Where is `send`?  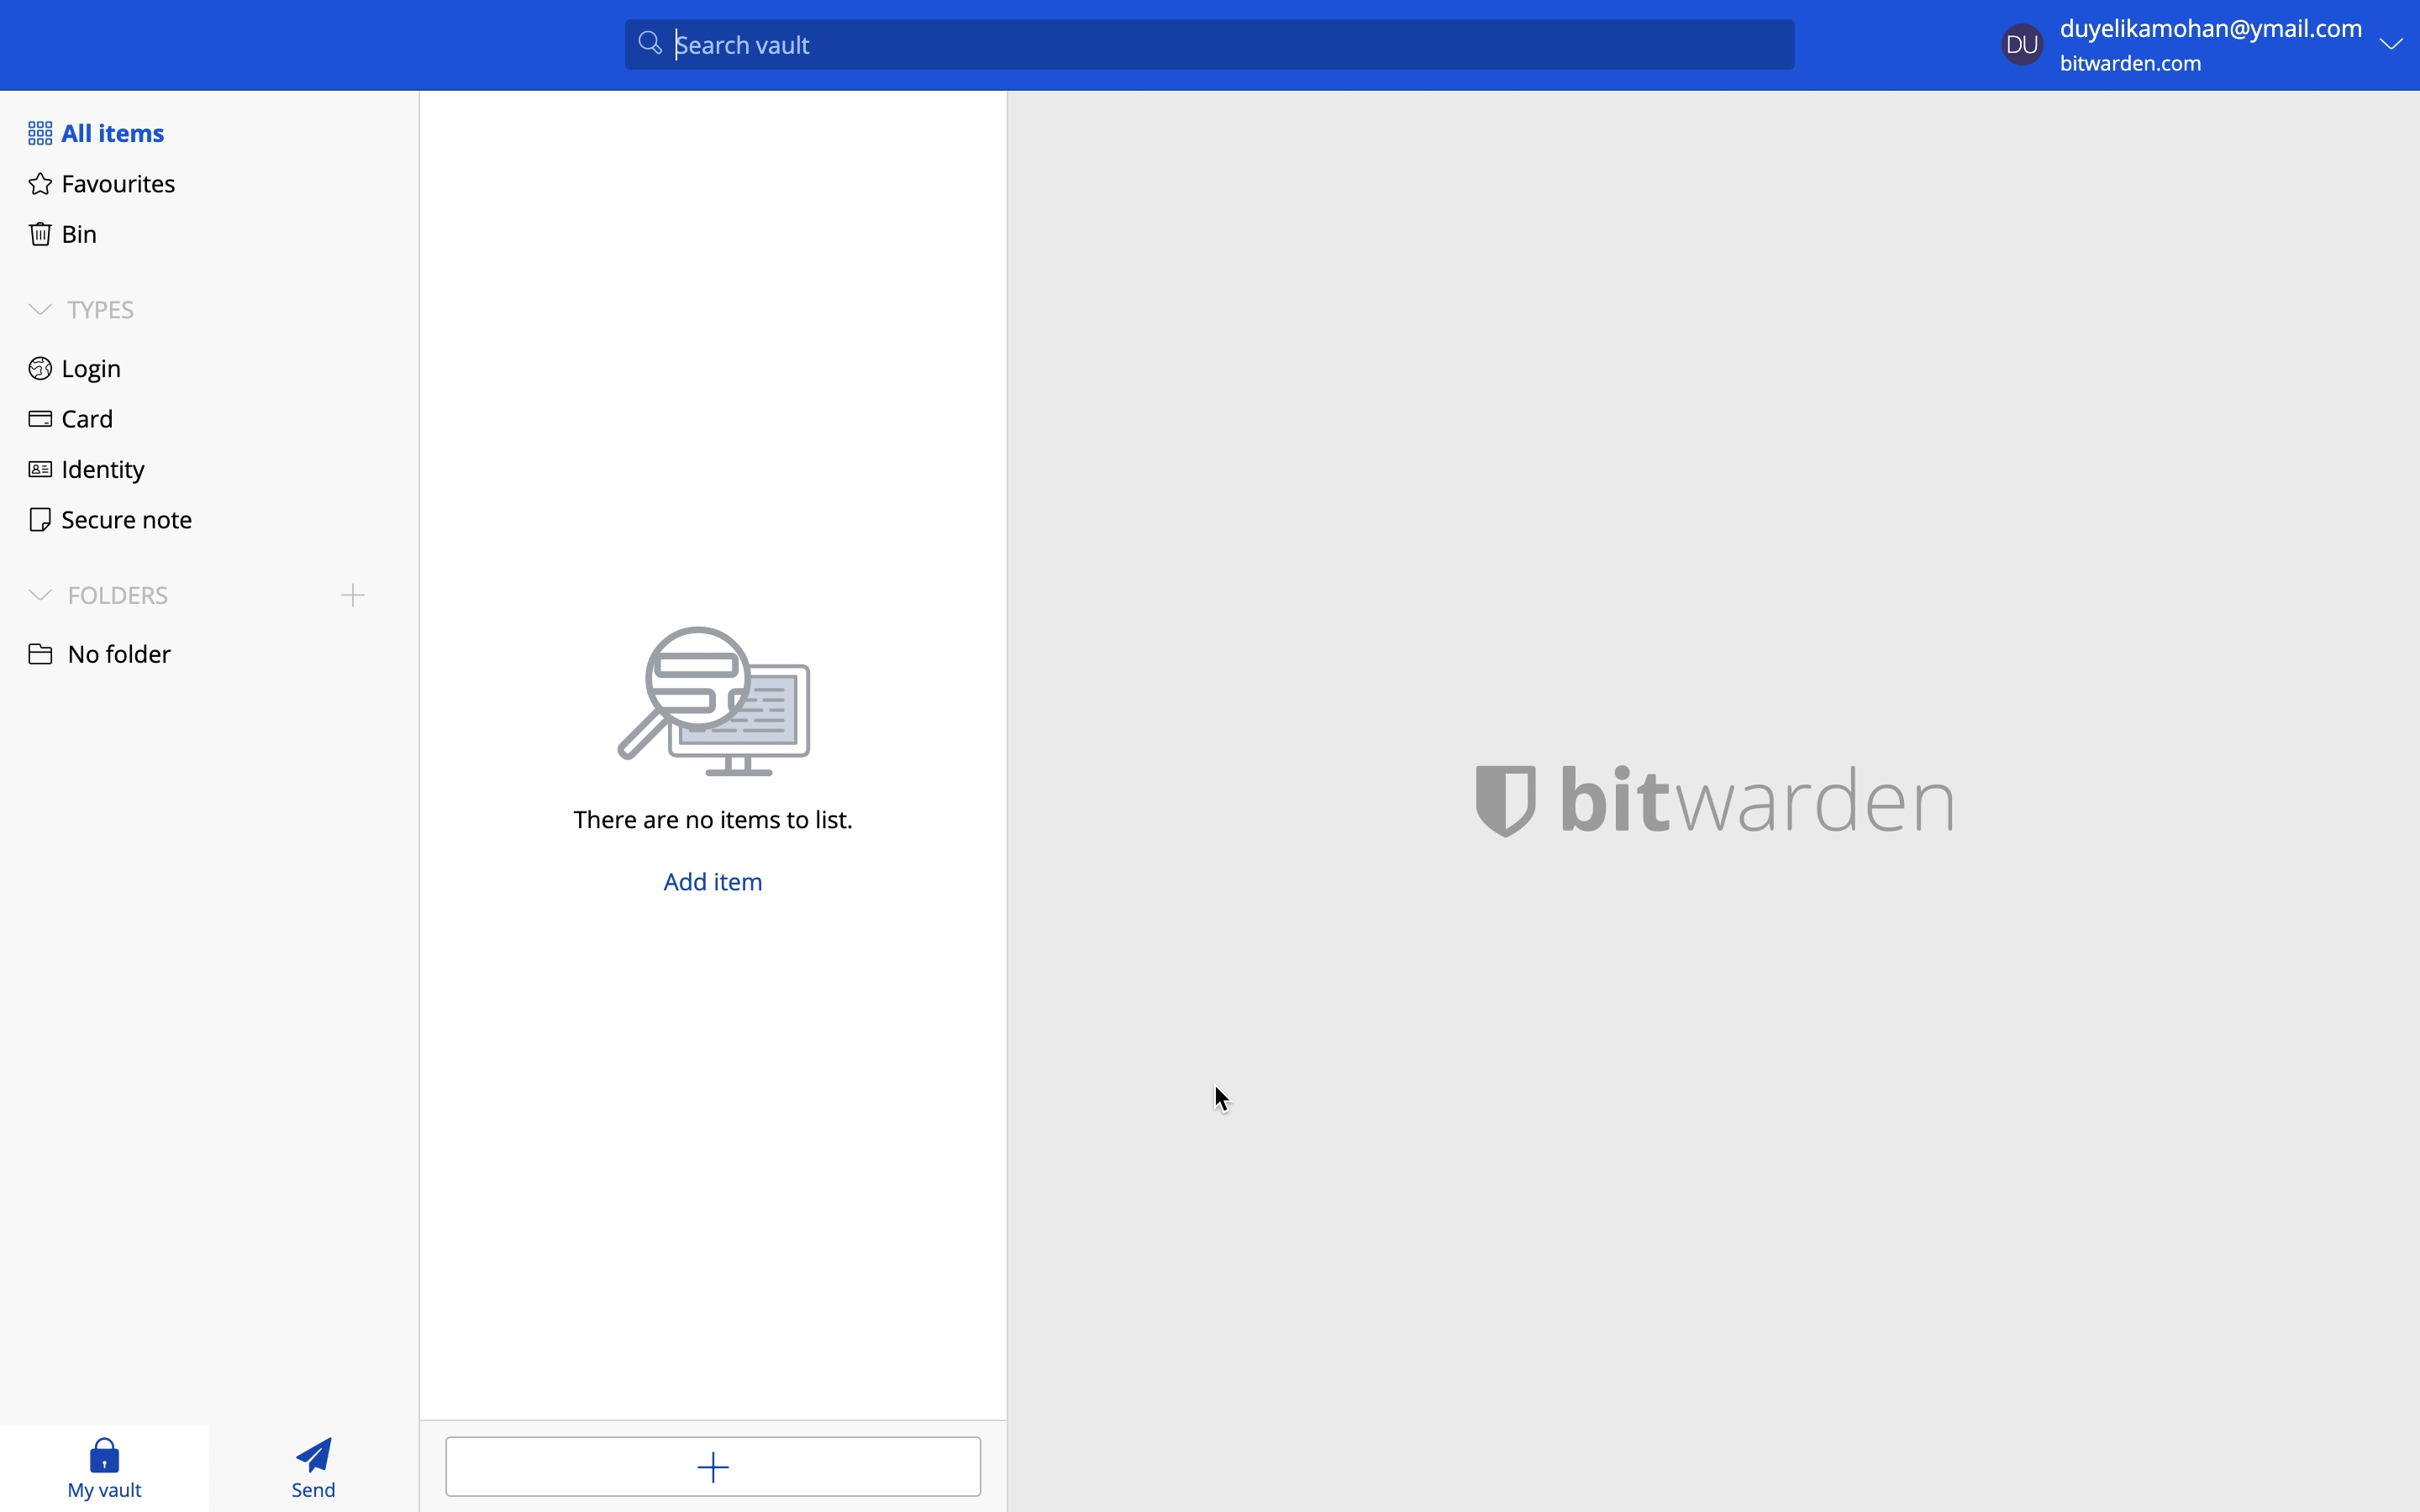
send is located at coordinates (317, 1470).